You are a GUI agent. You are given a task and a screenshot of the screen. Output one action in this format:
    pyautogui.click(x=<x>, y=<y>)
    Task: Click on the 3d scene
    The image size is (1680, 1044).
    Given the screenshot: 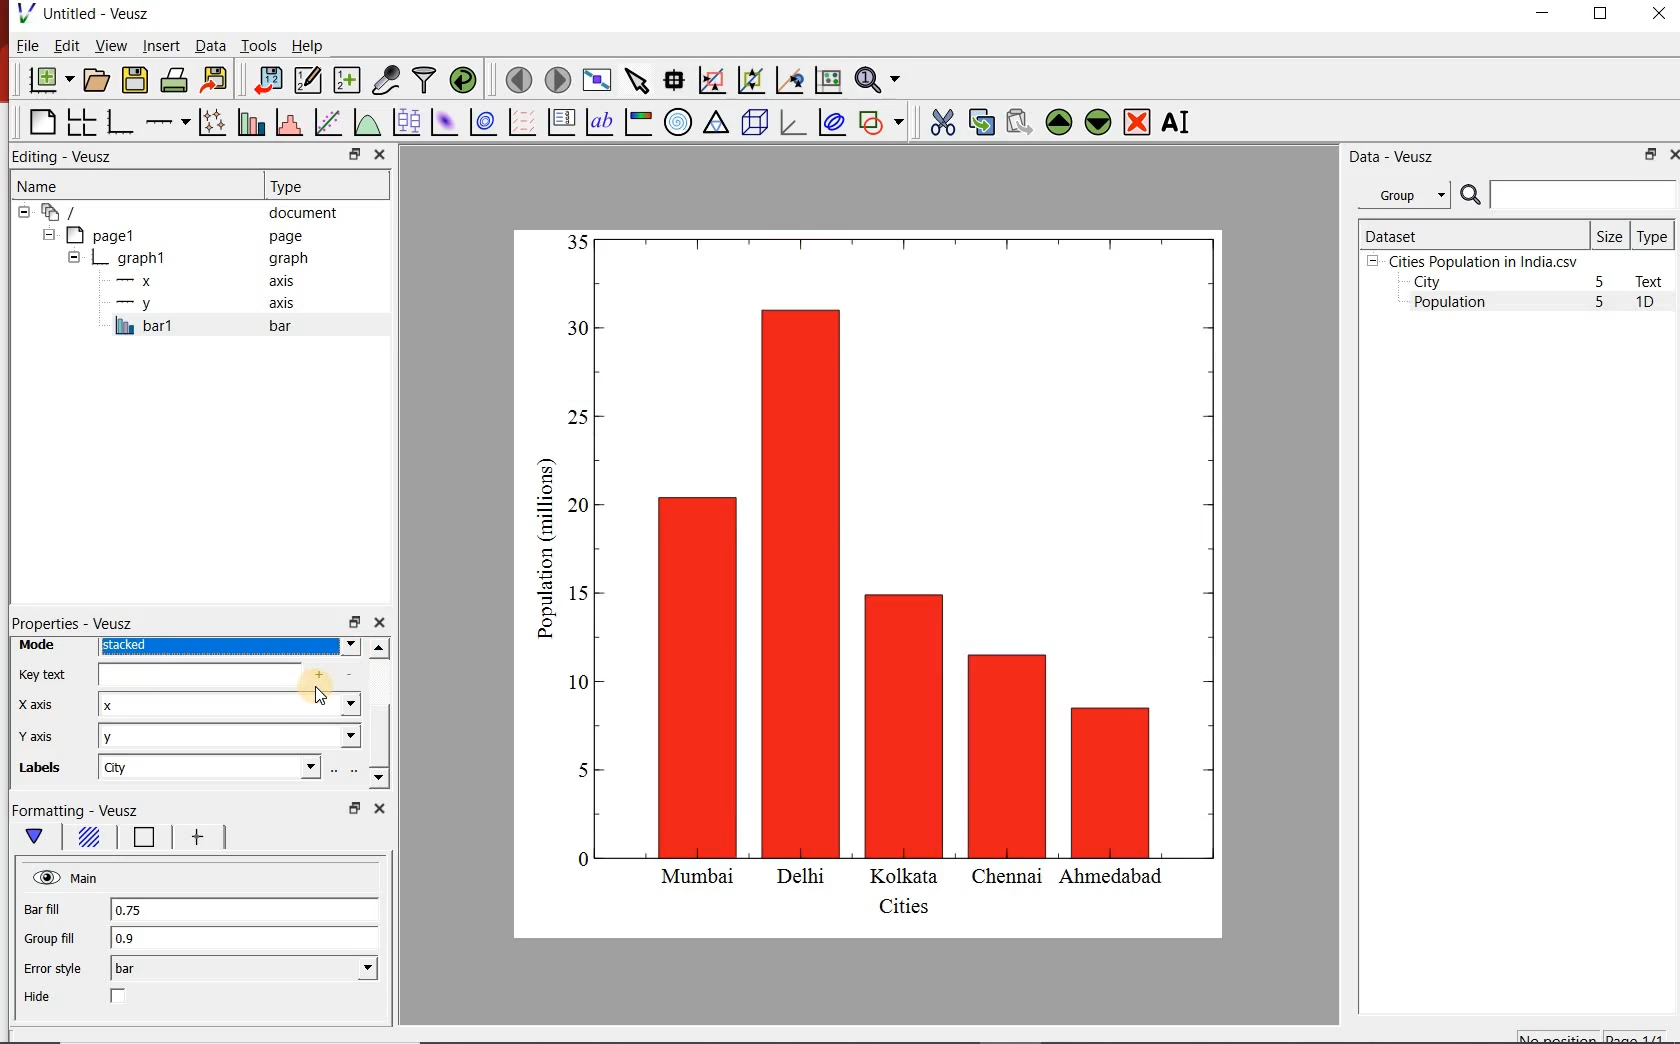 What is the action you would take?
    pyautogui.click(x=753, y=121)
    